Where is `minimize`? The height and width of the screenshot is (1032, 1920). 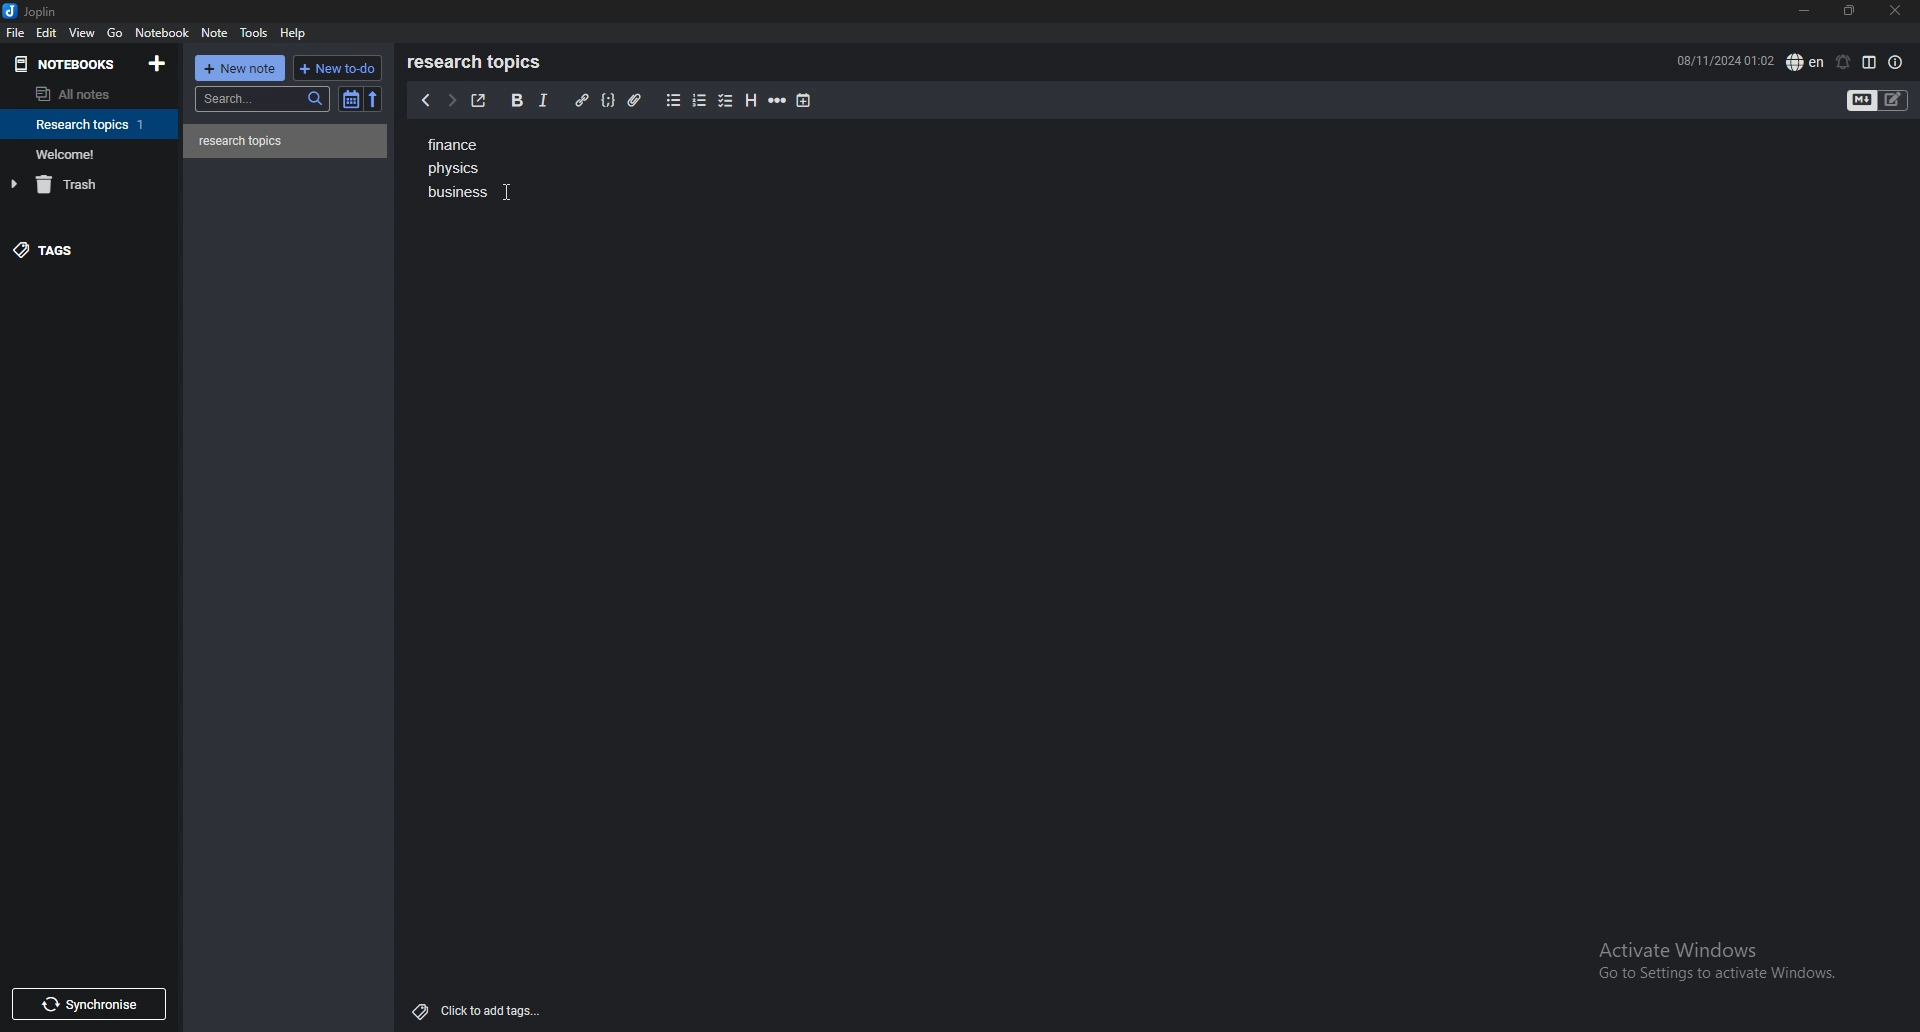
minimize is located at coordinates (1803, 12).